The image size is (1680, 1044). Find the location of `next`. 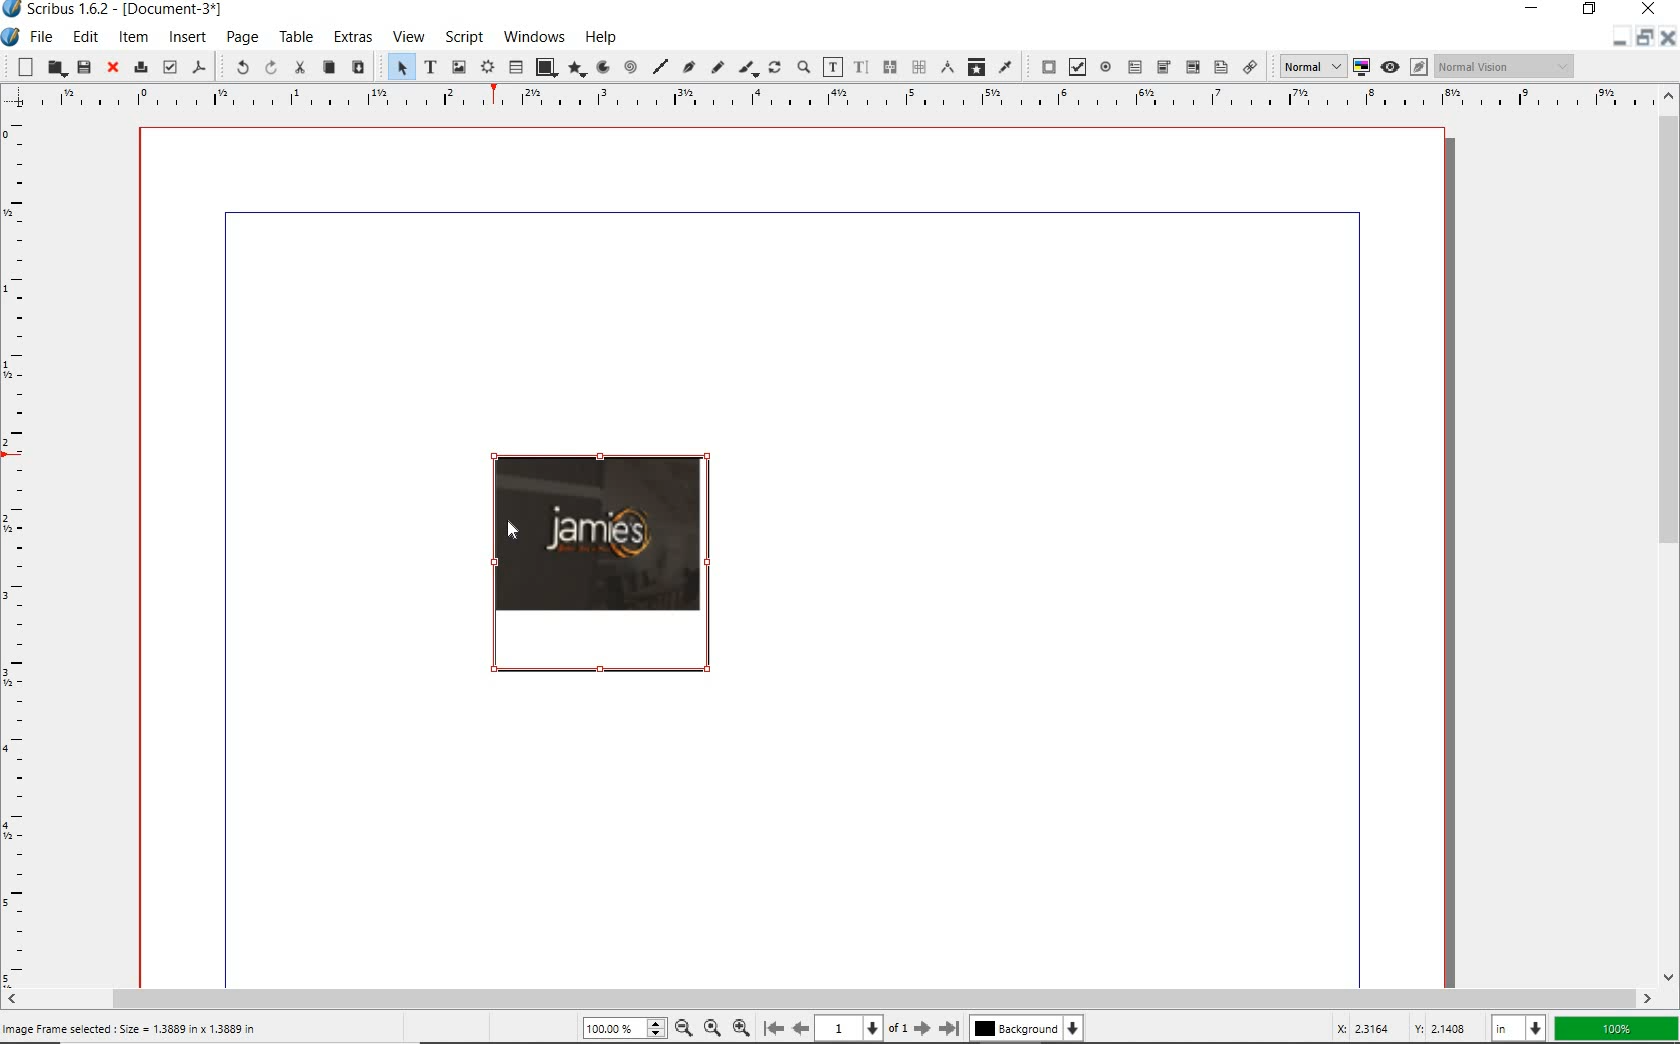

next is located at coordinates (921, 1029).